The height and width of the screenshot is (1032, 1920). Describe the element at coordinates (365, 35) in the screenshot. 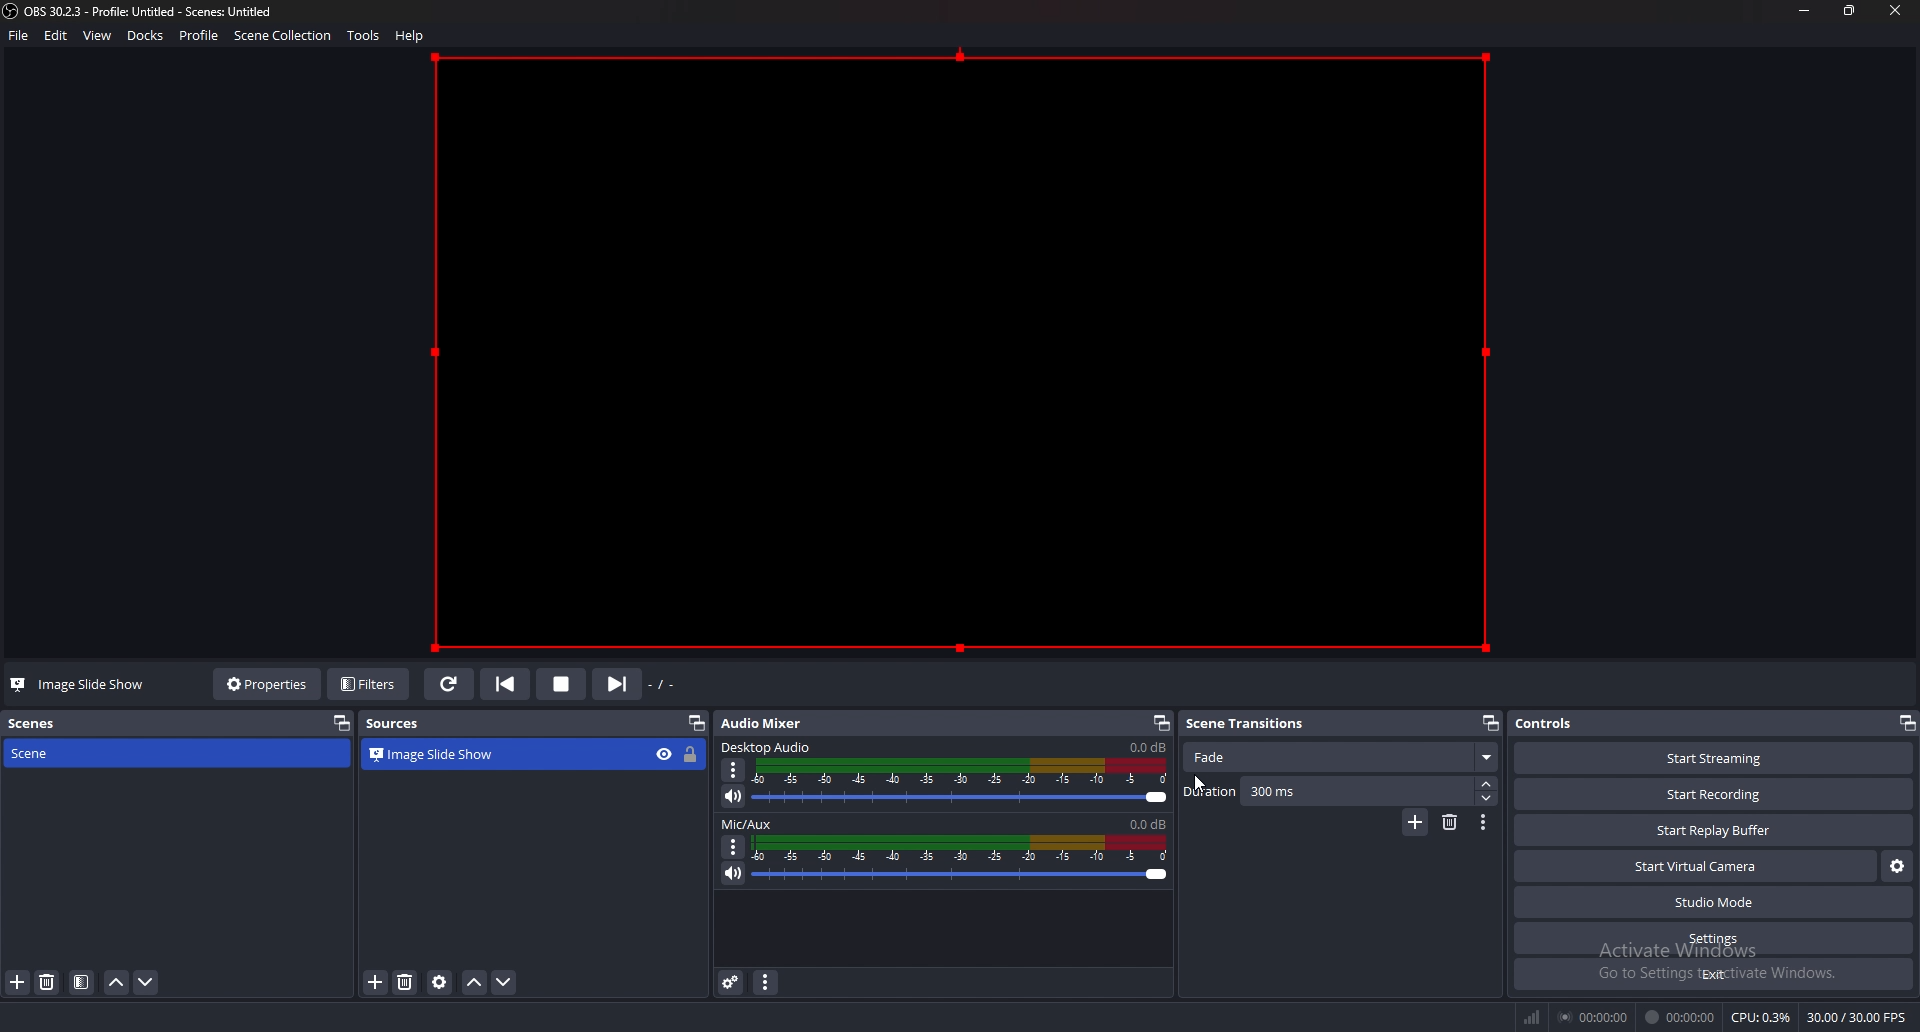

I see `tools` at that location.